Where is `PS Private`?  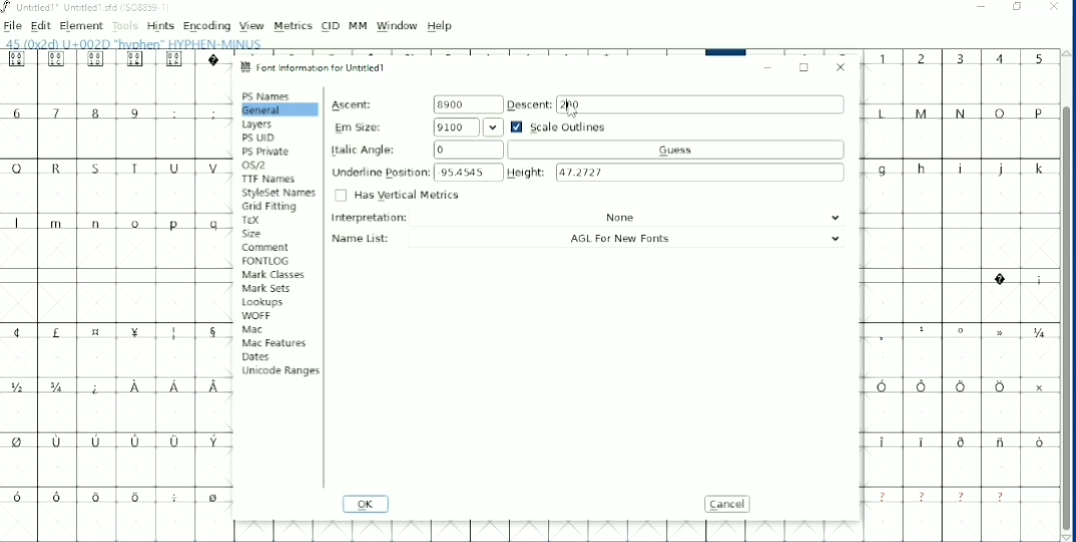
PS Private is located at coordinates (267, 151).